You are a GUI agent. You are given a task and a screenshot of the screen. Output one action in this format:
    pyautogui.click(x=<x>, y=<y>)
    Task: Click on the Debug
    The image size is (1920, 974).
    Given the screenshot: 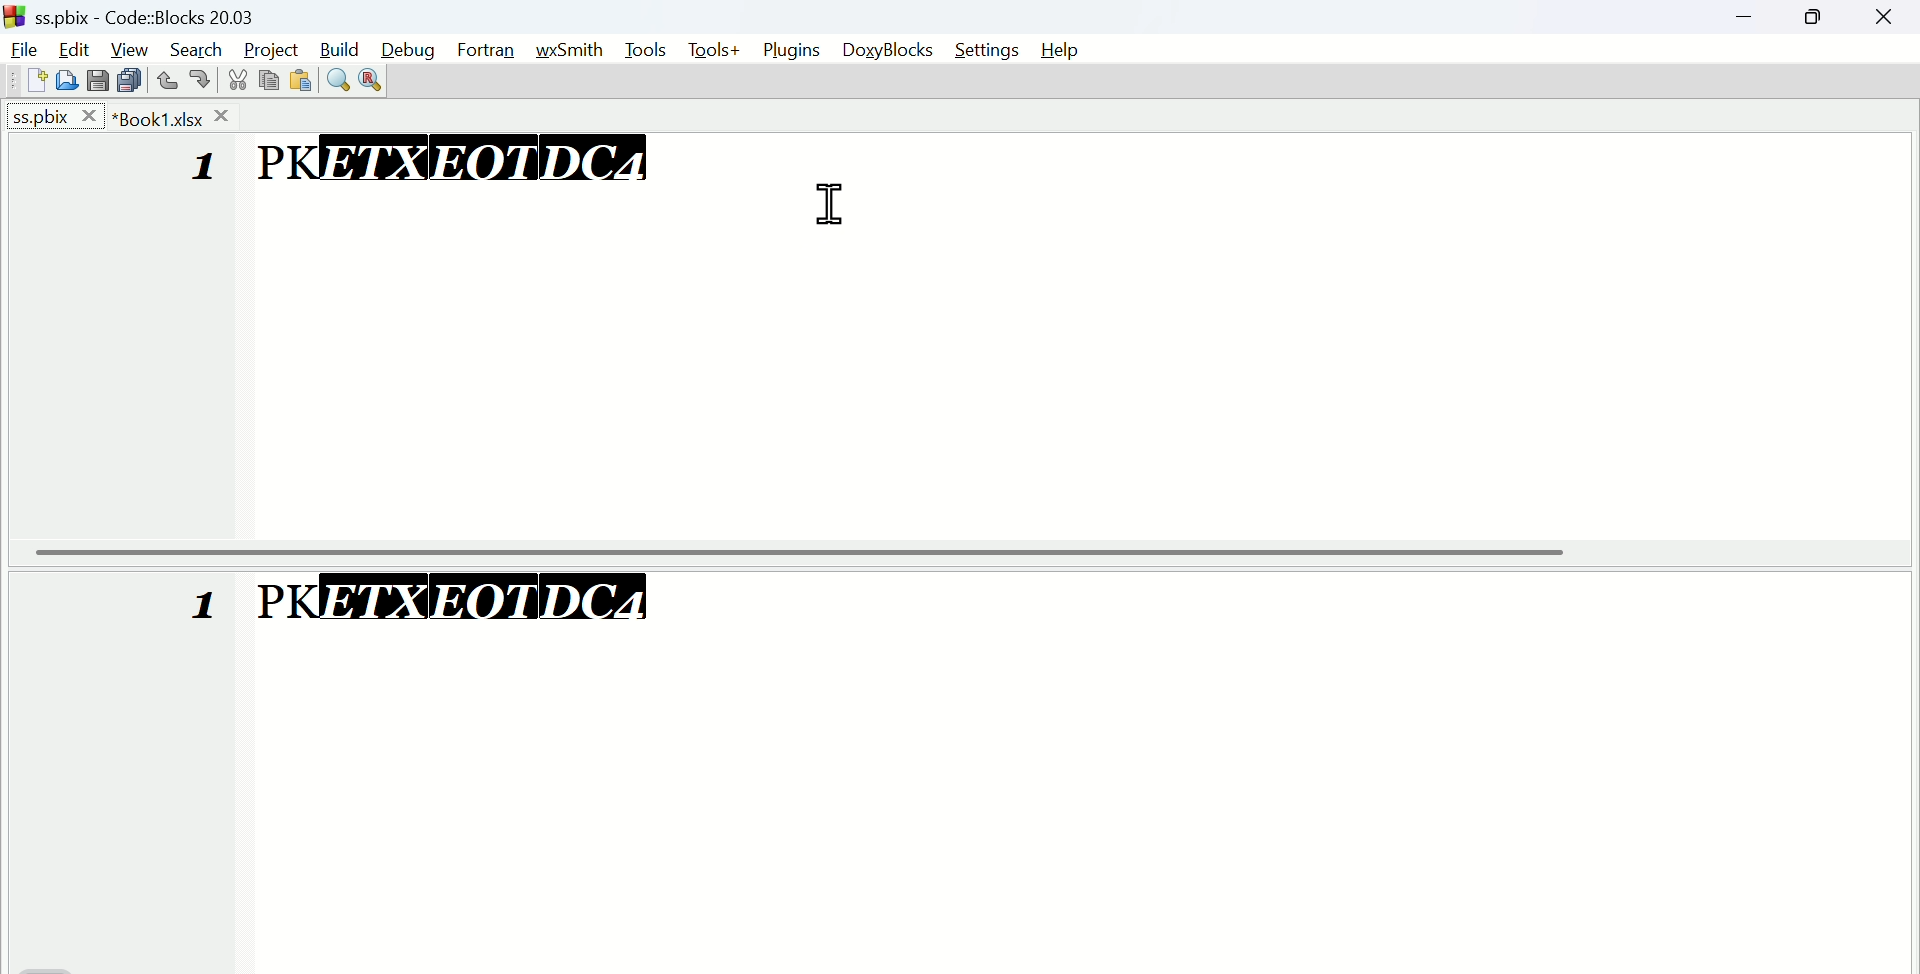 What is the action you would take?
    pyautogui.click(x=413, y=46)
    